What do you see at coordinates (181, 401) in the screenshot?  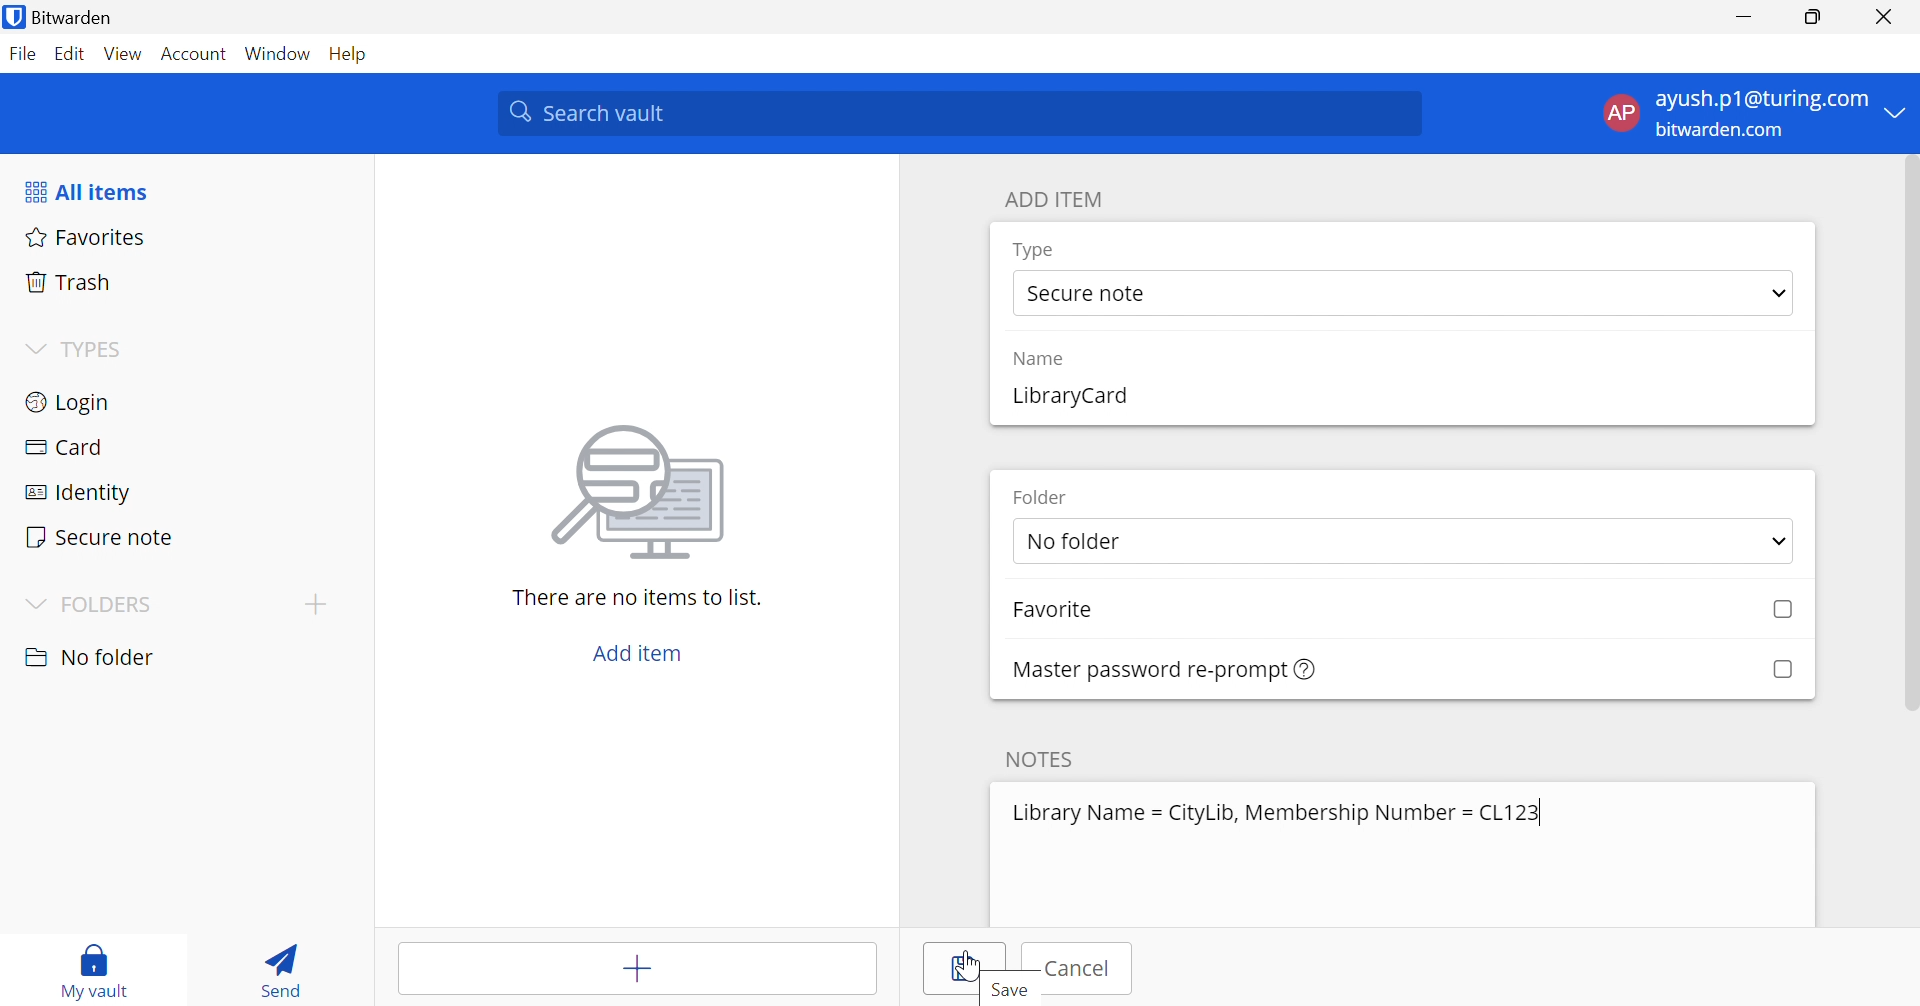 I see `Login` at bounding box center [181, 401].